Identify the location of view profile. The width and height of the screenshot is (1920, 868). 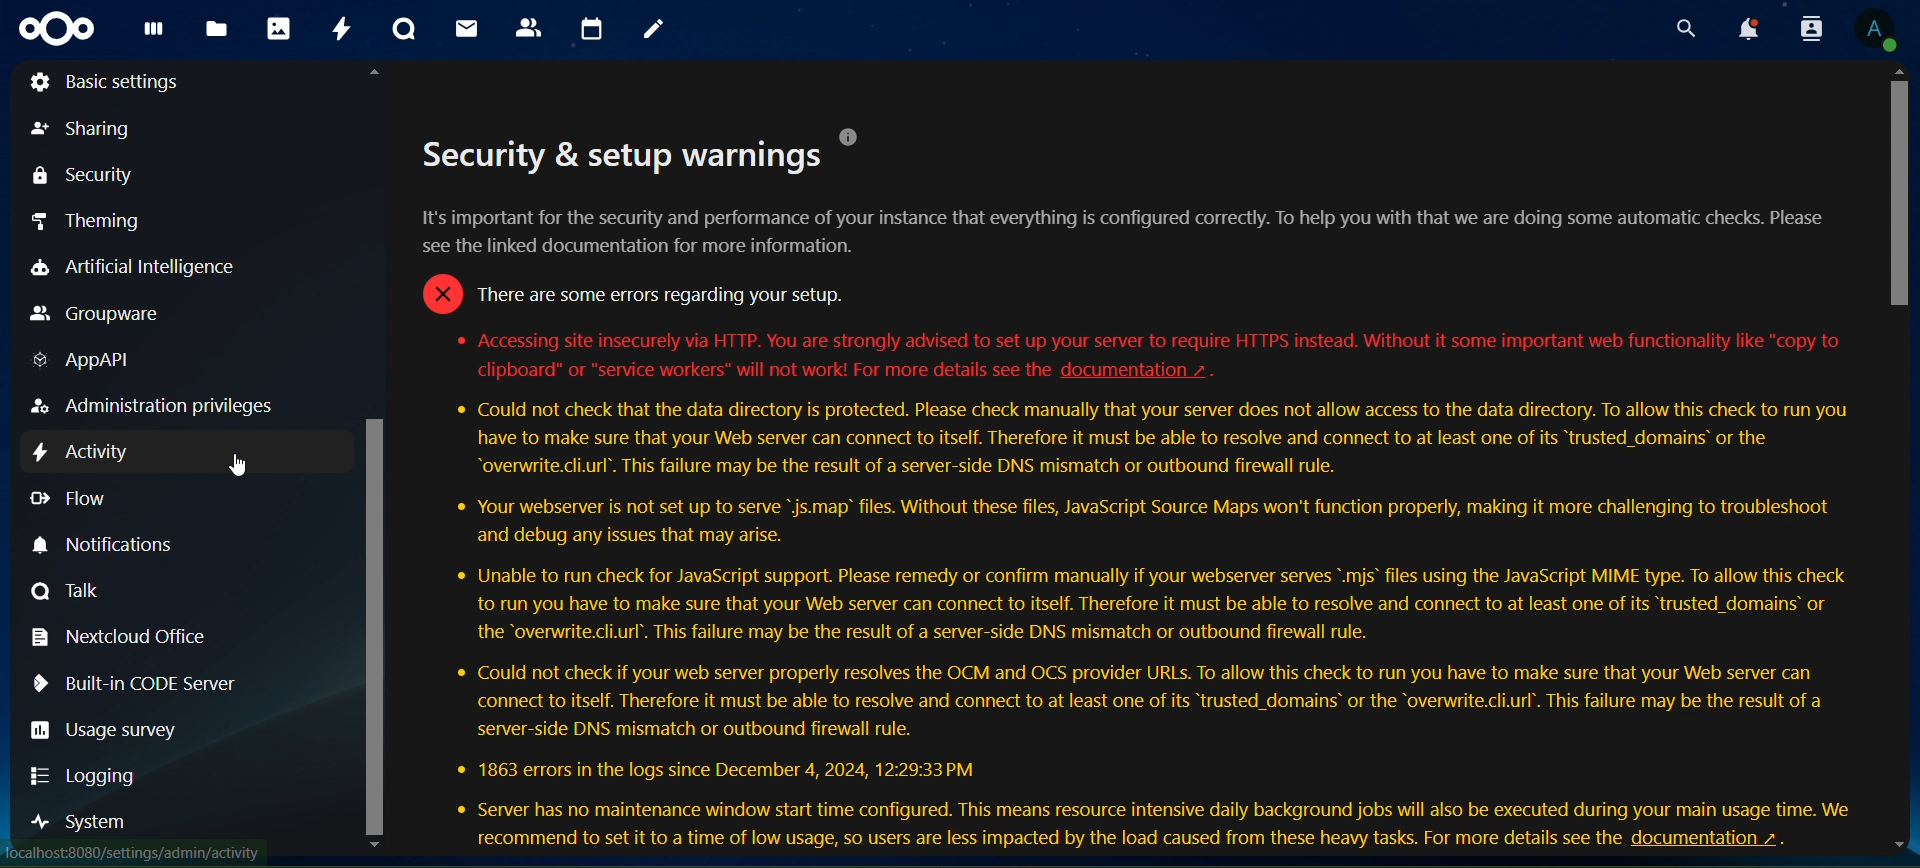
(1874, 30).